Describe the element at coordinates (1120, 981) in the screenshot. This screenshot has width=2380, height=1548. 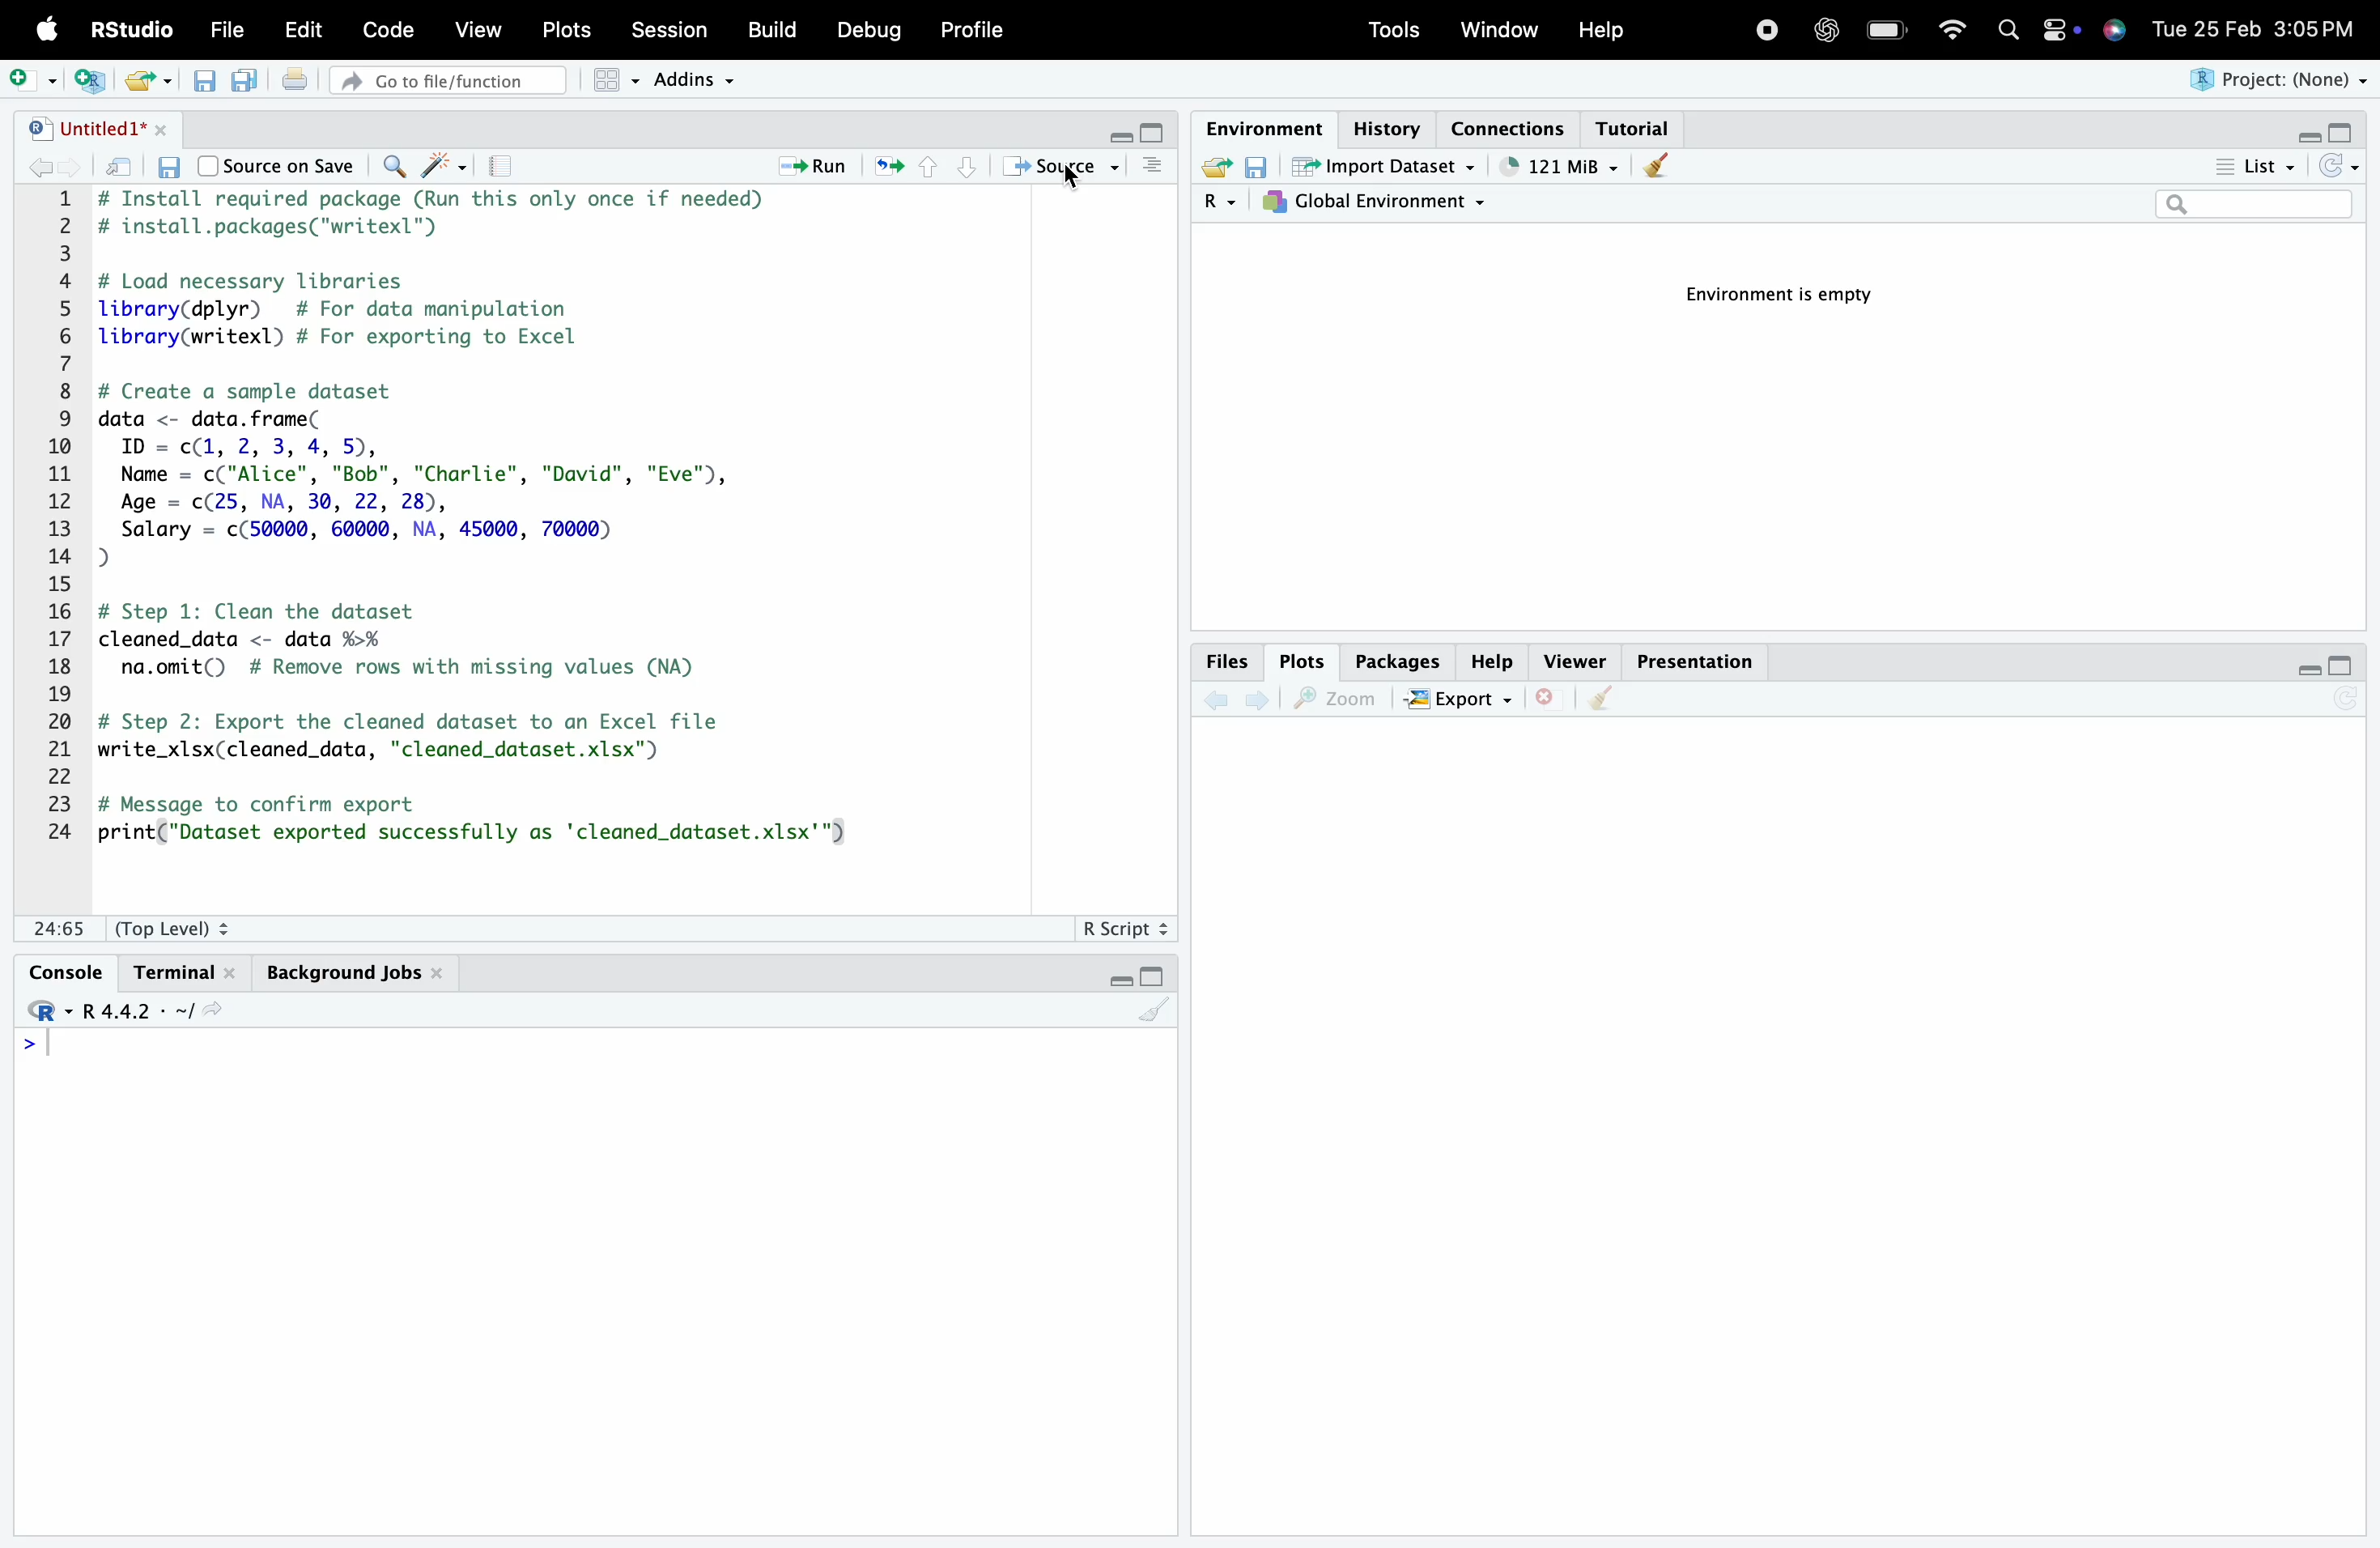
I see `Minimize` at that location.